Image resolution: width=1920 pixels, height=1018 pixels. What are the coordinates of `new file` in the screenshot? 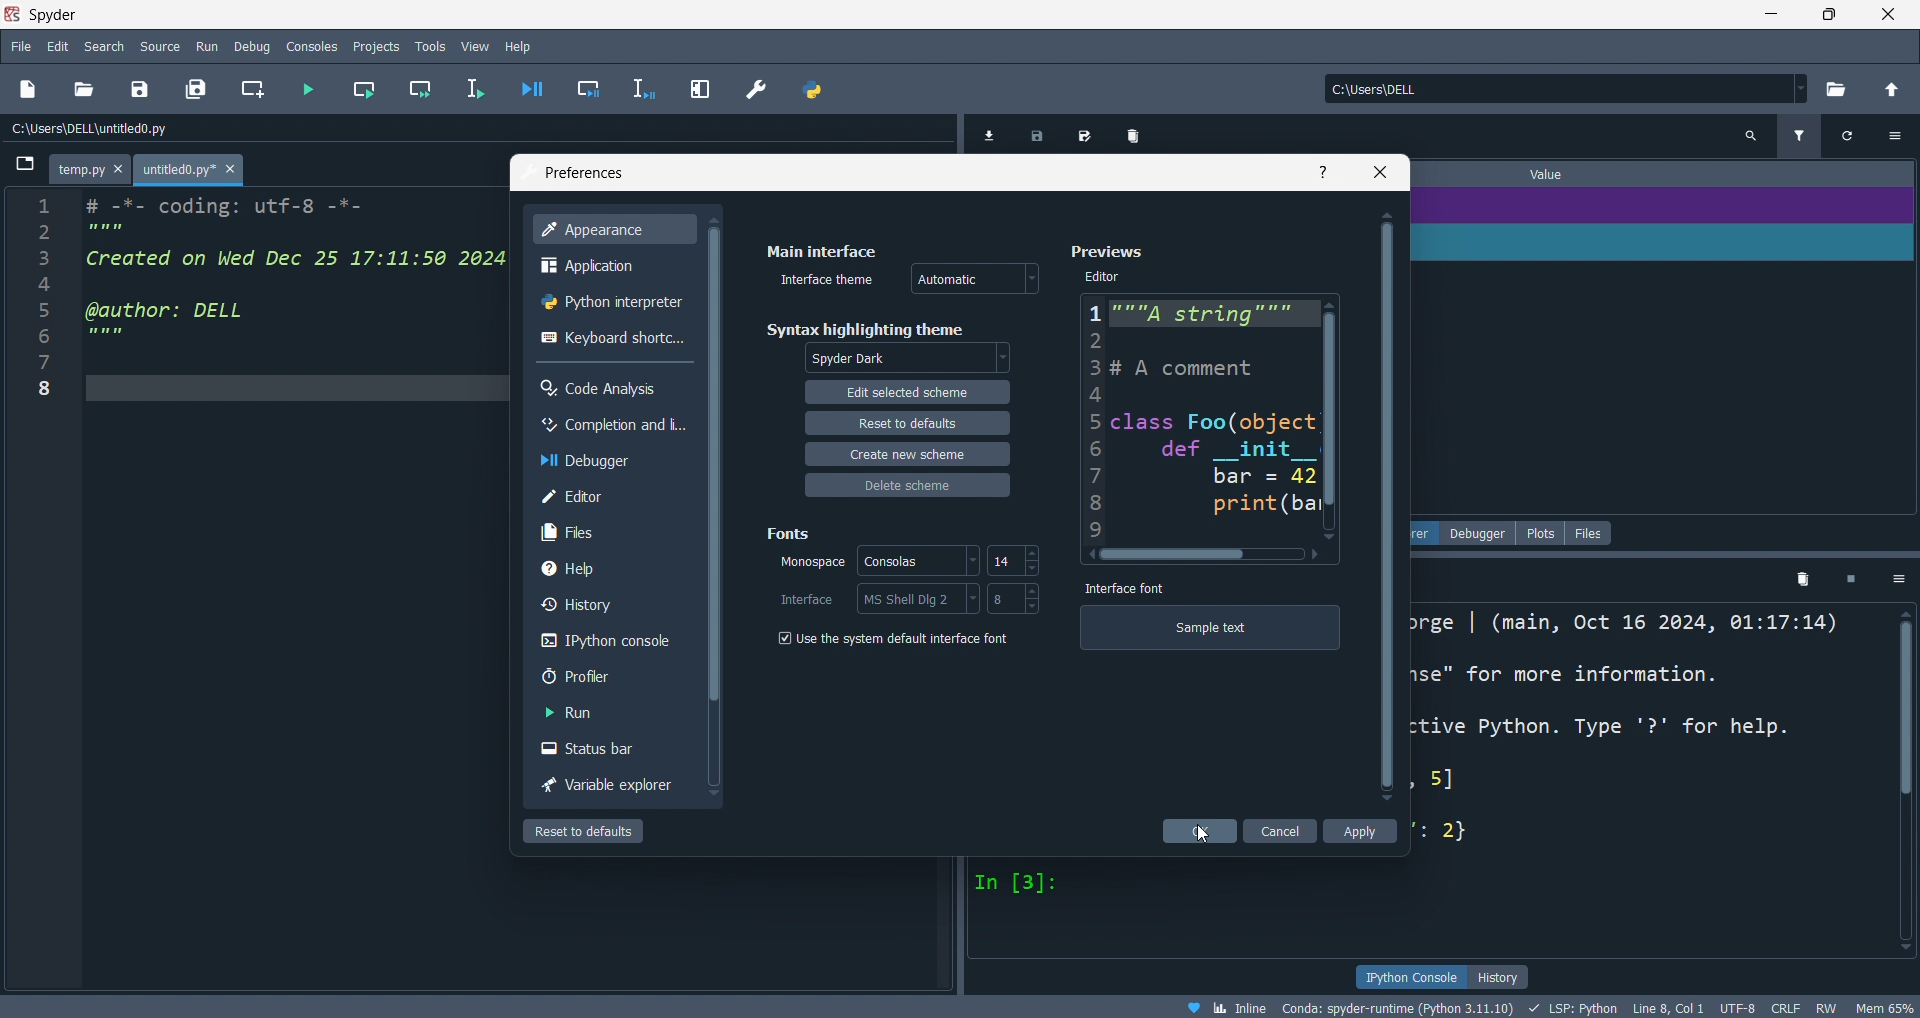 It's located at (32, 90).